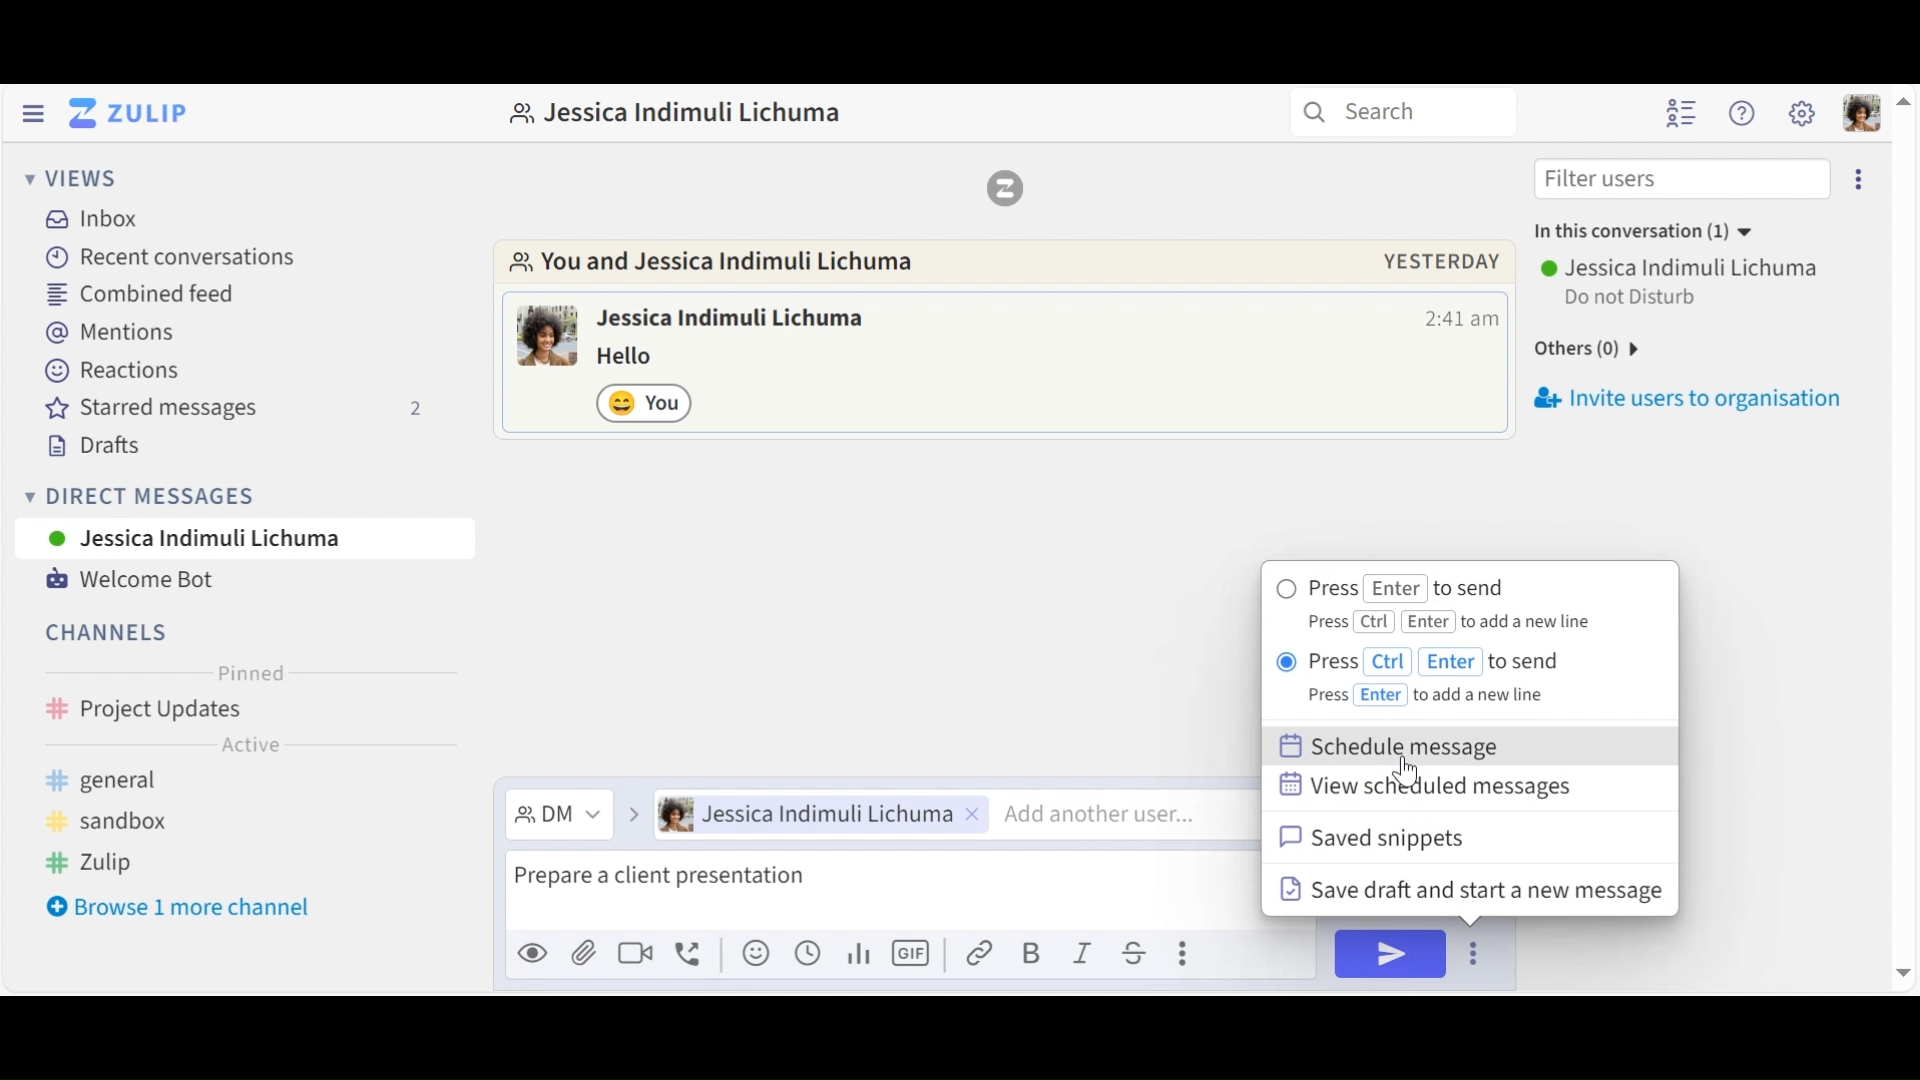 The width and height of the screenshot is (1920, 1080). I want to click on View user card, so click(548, 335).